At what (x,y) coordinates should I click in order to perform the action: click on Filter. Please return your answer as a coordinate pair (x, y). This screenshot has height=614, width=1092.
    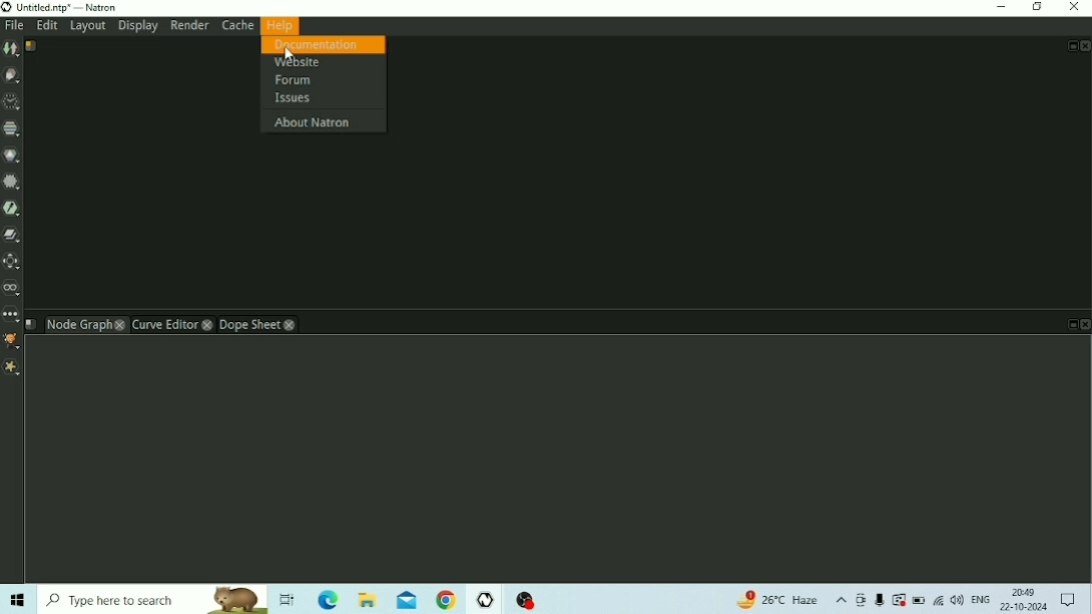
    Looking at the image, I should click on (11, 182).